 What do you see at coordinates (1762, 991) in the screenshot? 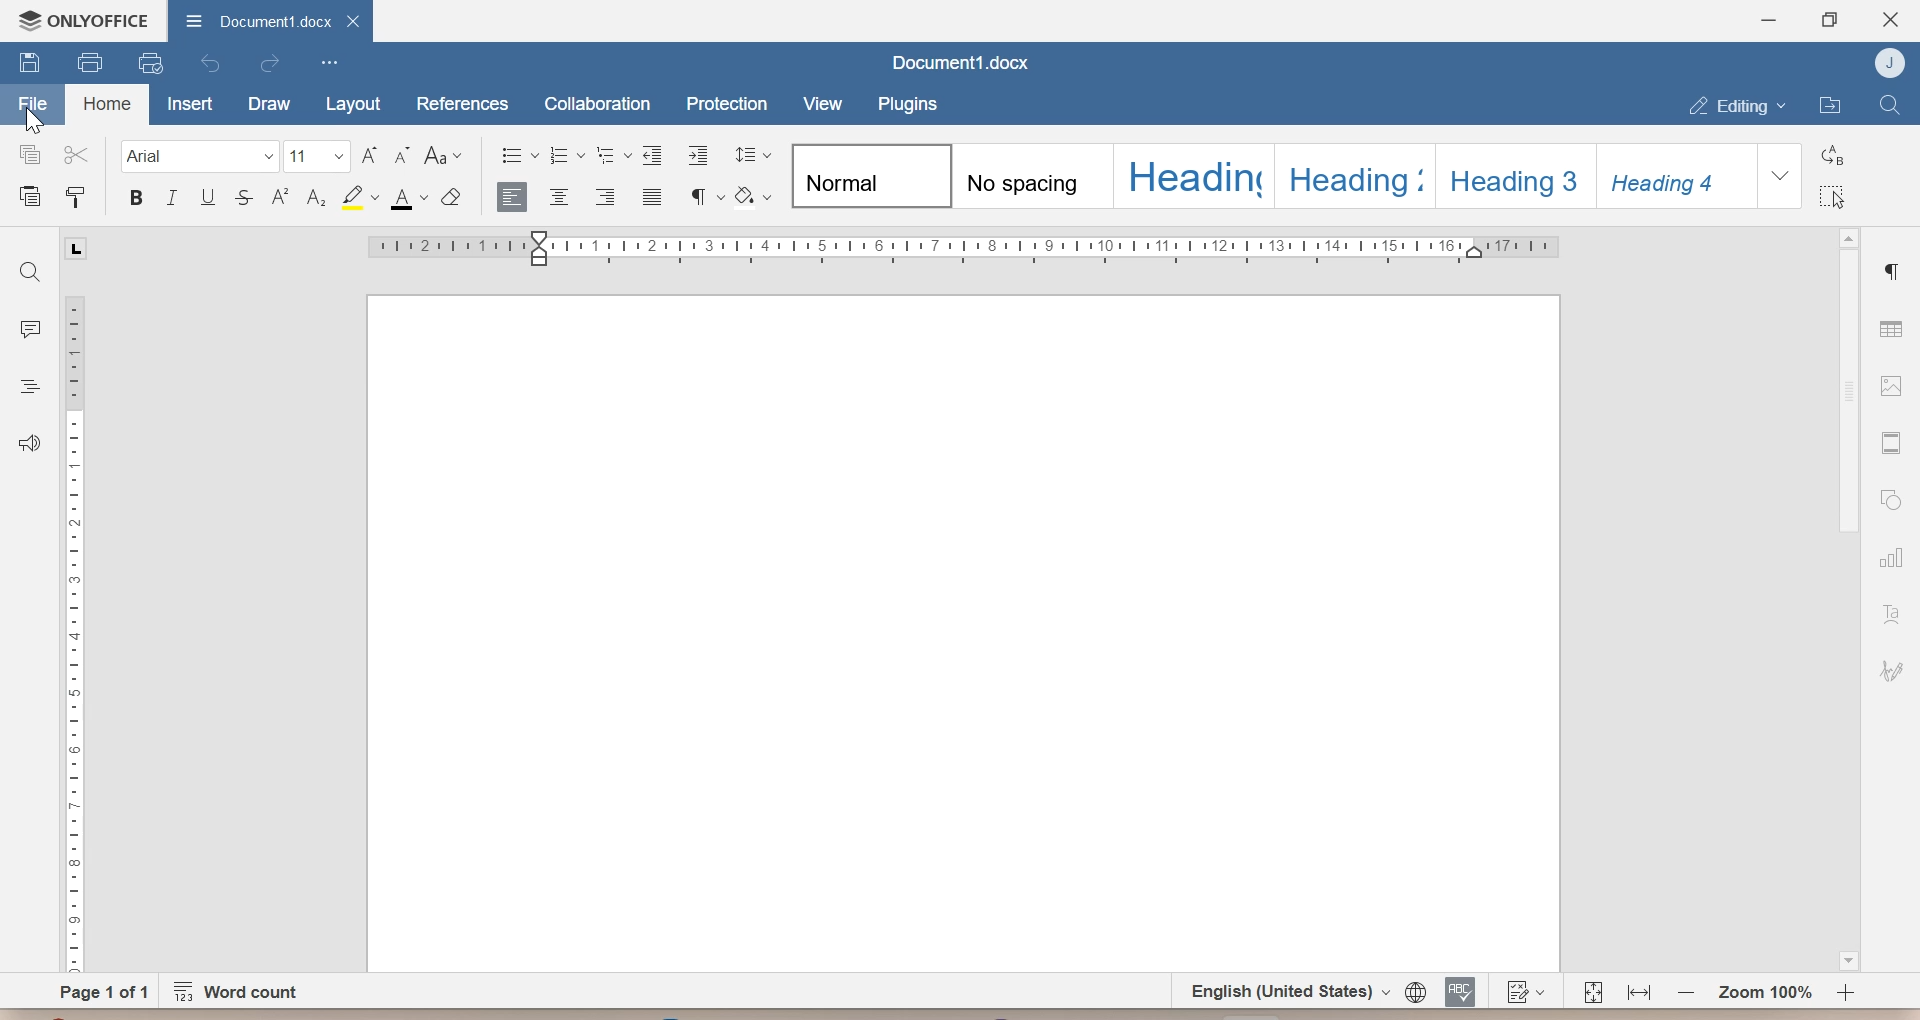
I see `Zoom` at bounding box center [1762, 991].